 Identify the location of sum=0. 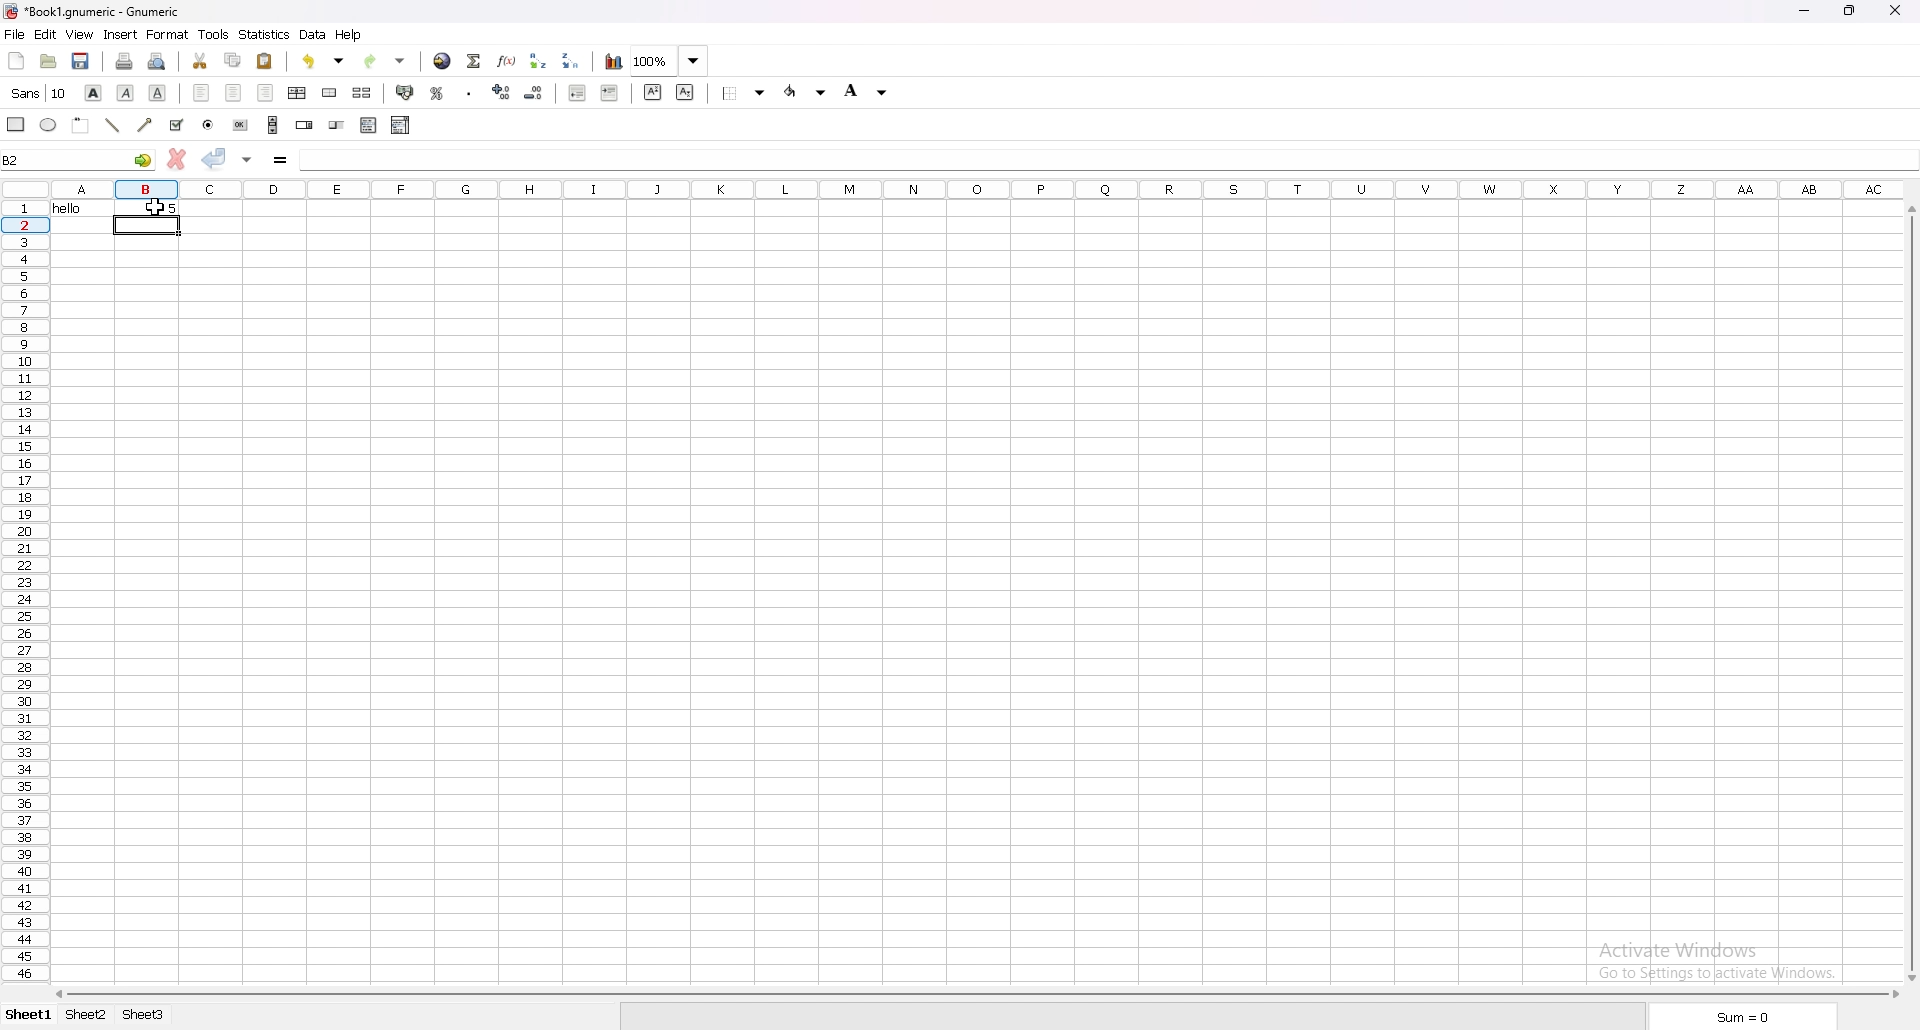
(1740, 1019).